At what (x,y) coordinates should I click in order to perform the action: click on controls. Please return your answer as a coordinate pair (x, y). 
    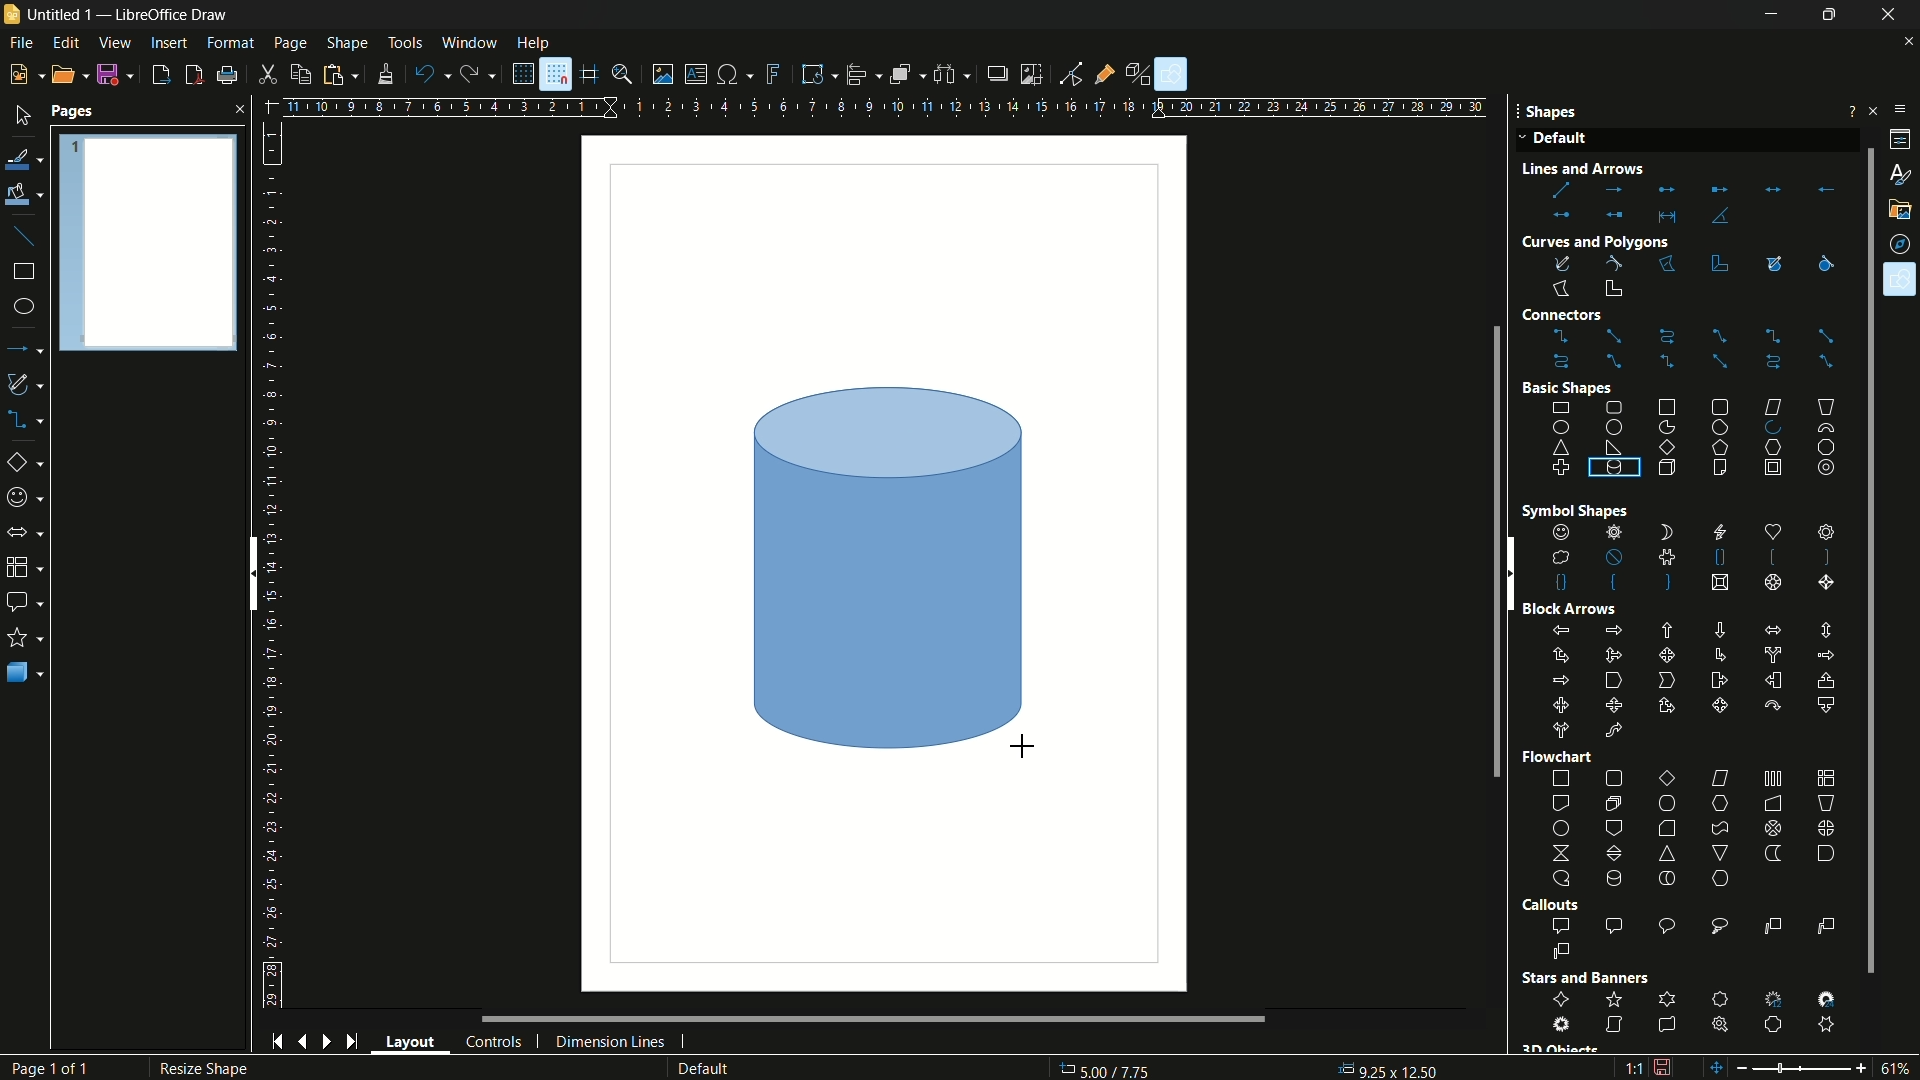
    Looking at the image, I should click on (494, 1043).